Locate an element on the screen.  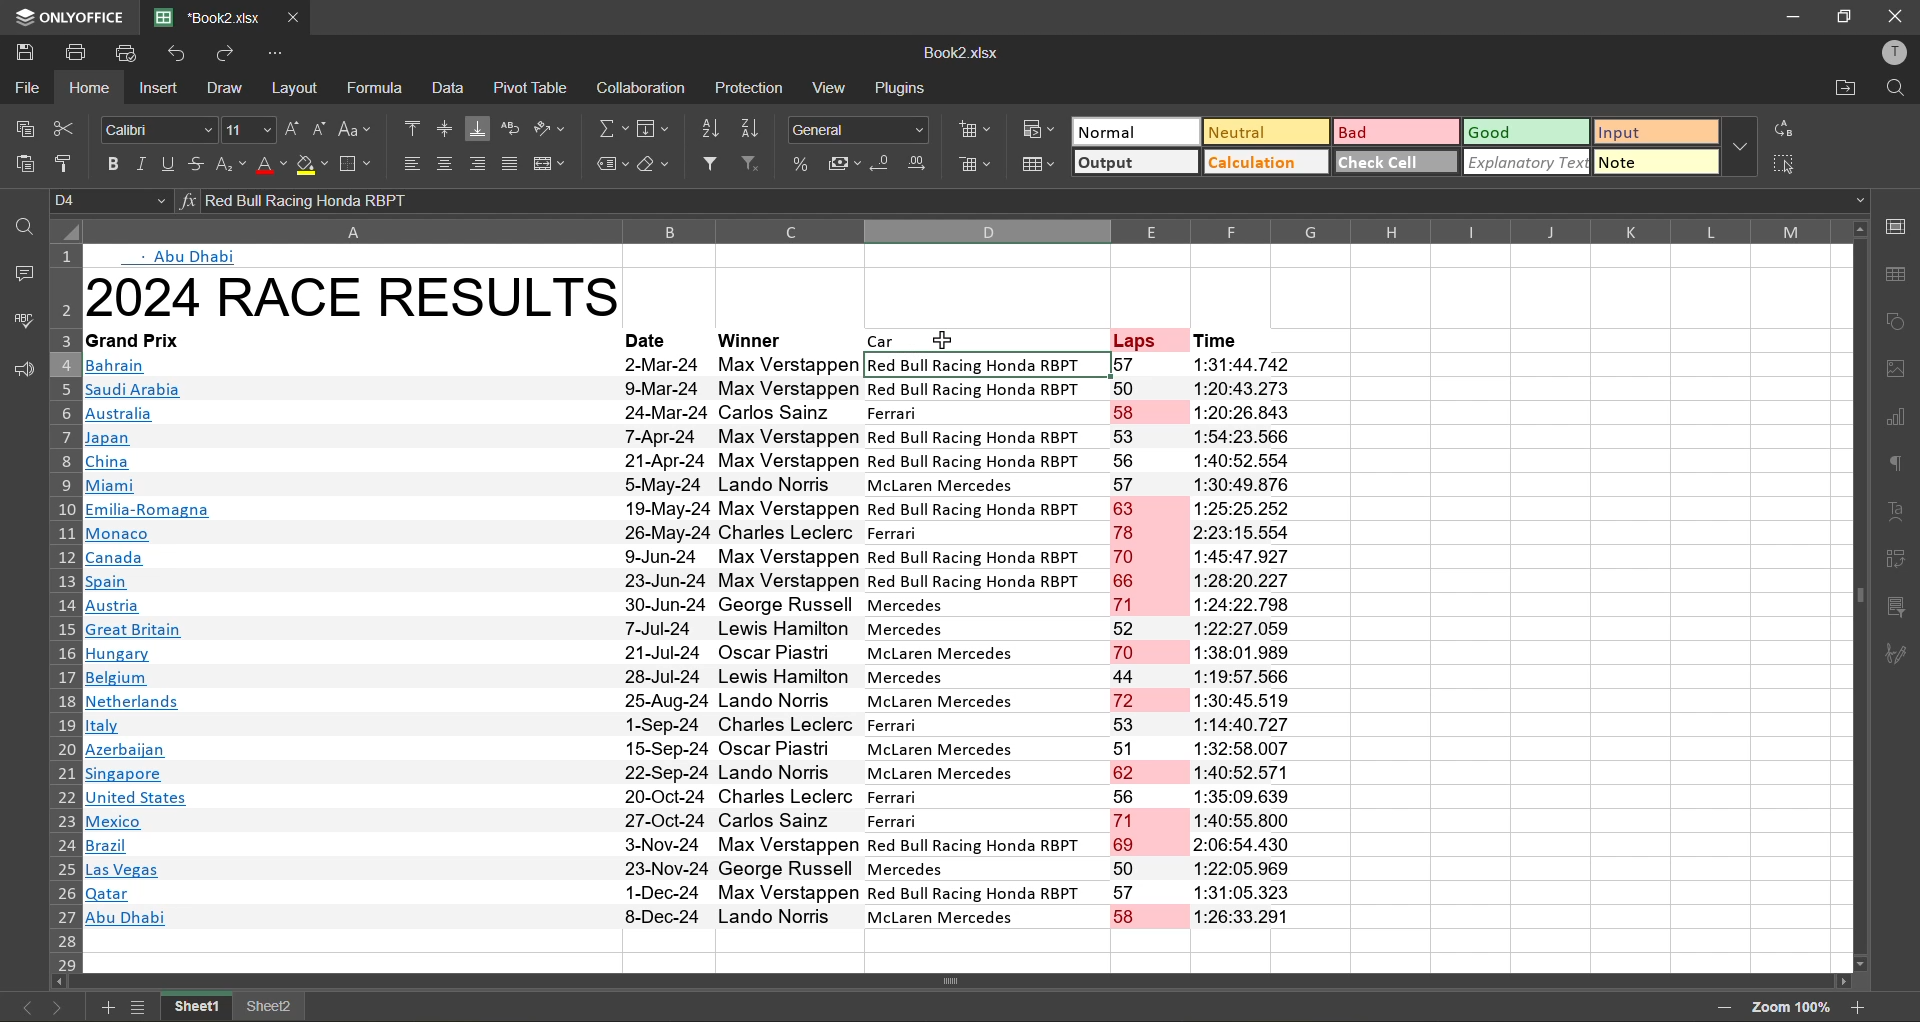
undo is located at coordinates (176, 53).